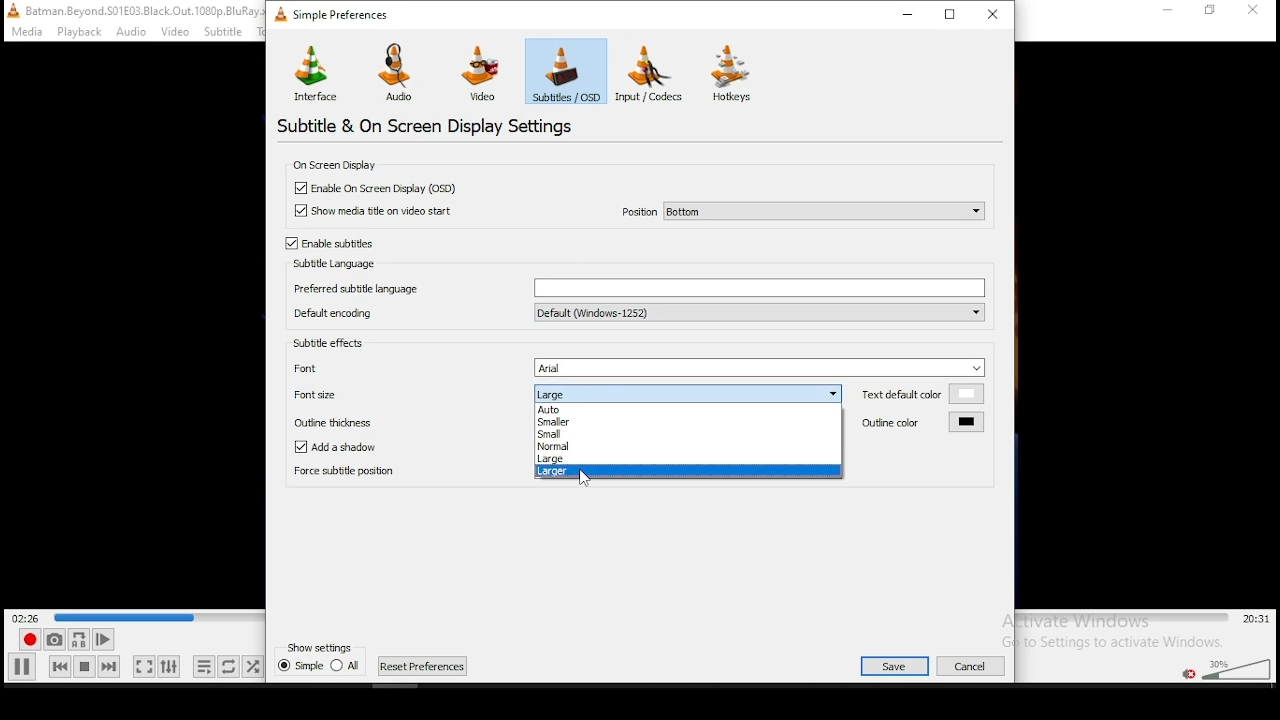  Describe the element at coordinates (60, 666) in the screenshot. I see `previous media in playlist, skips backward when held` at that location.